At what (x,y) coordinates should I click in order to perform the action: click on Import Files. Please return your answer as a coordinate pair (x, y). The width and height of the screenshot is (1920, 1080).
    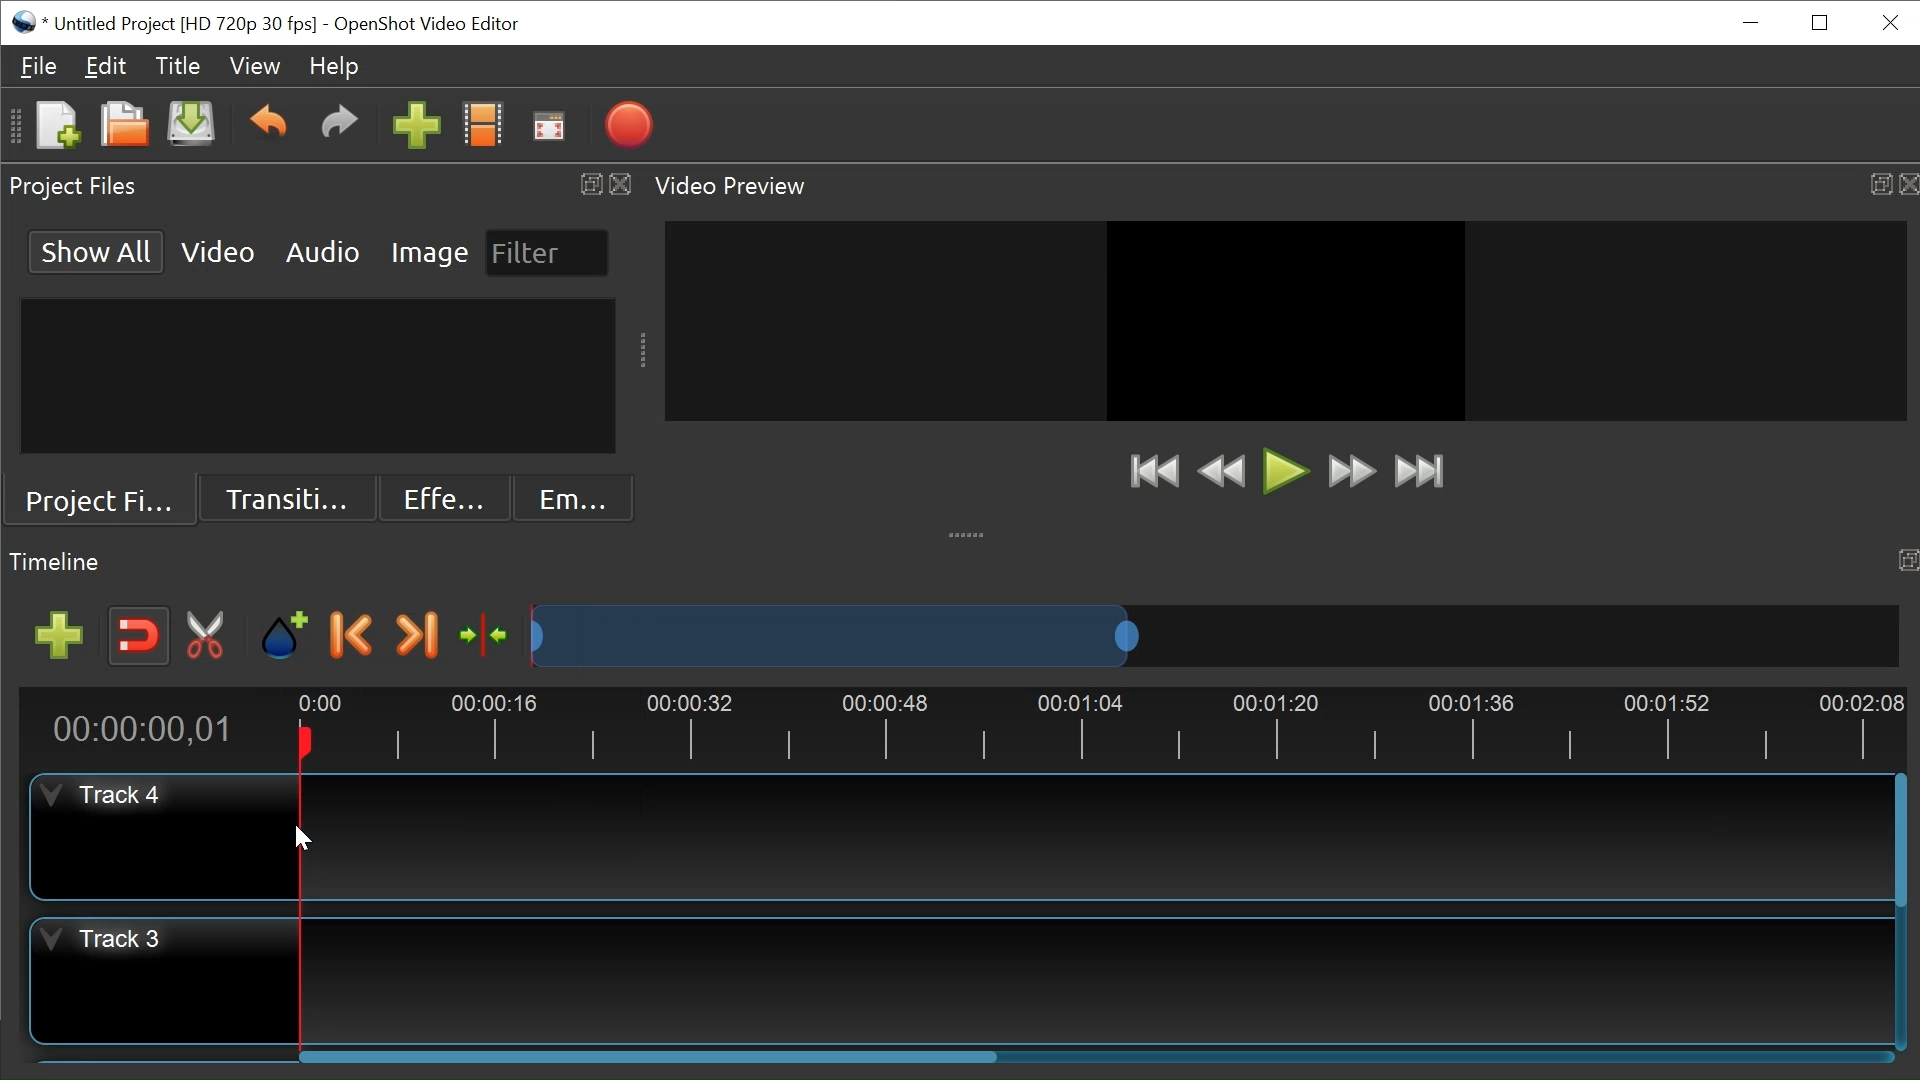
    Looking at the image, I should click on (418, 128).